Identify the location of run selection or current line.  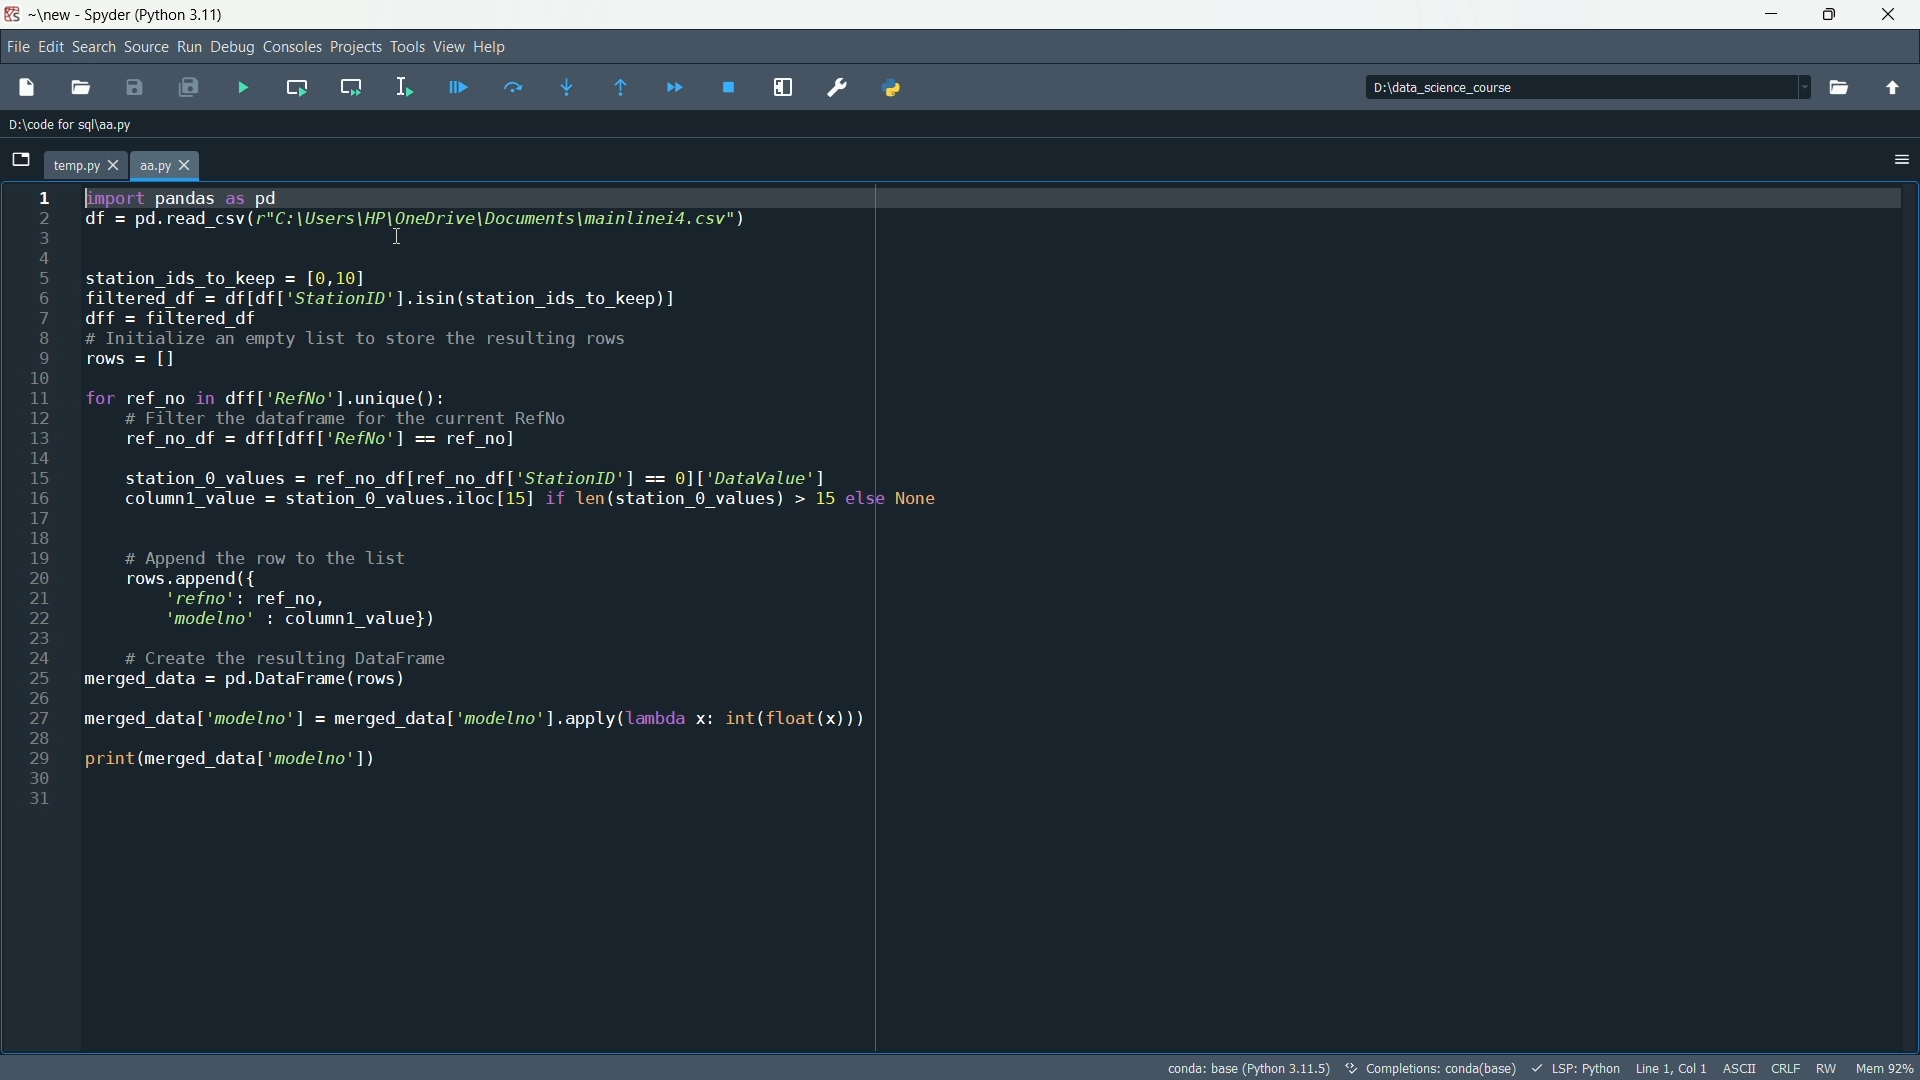
(409, 84).